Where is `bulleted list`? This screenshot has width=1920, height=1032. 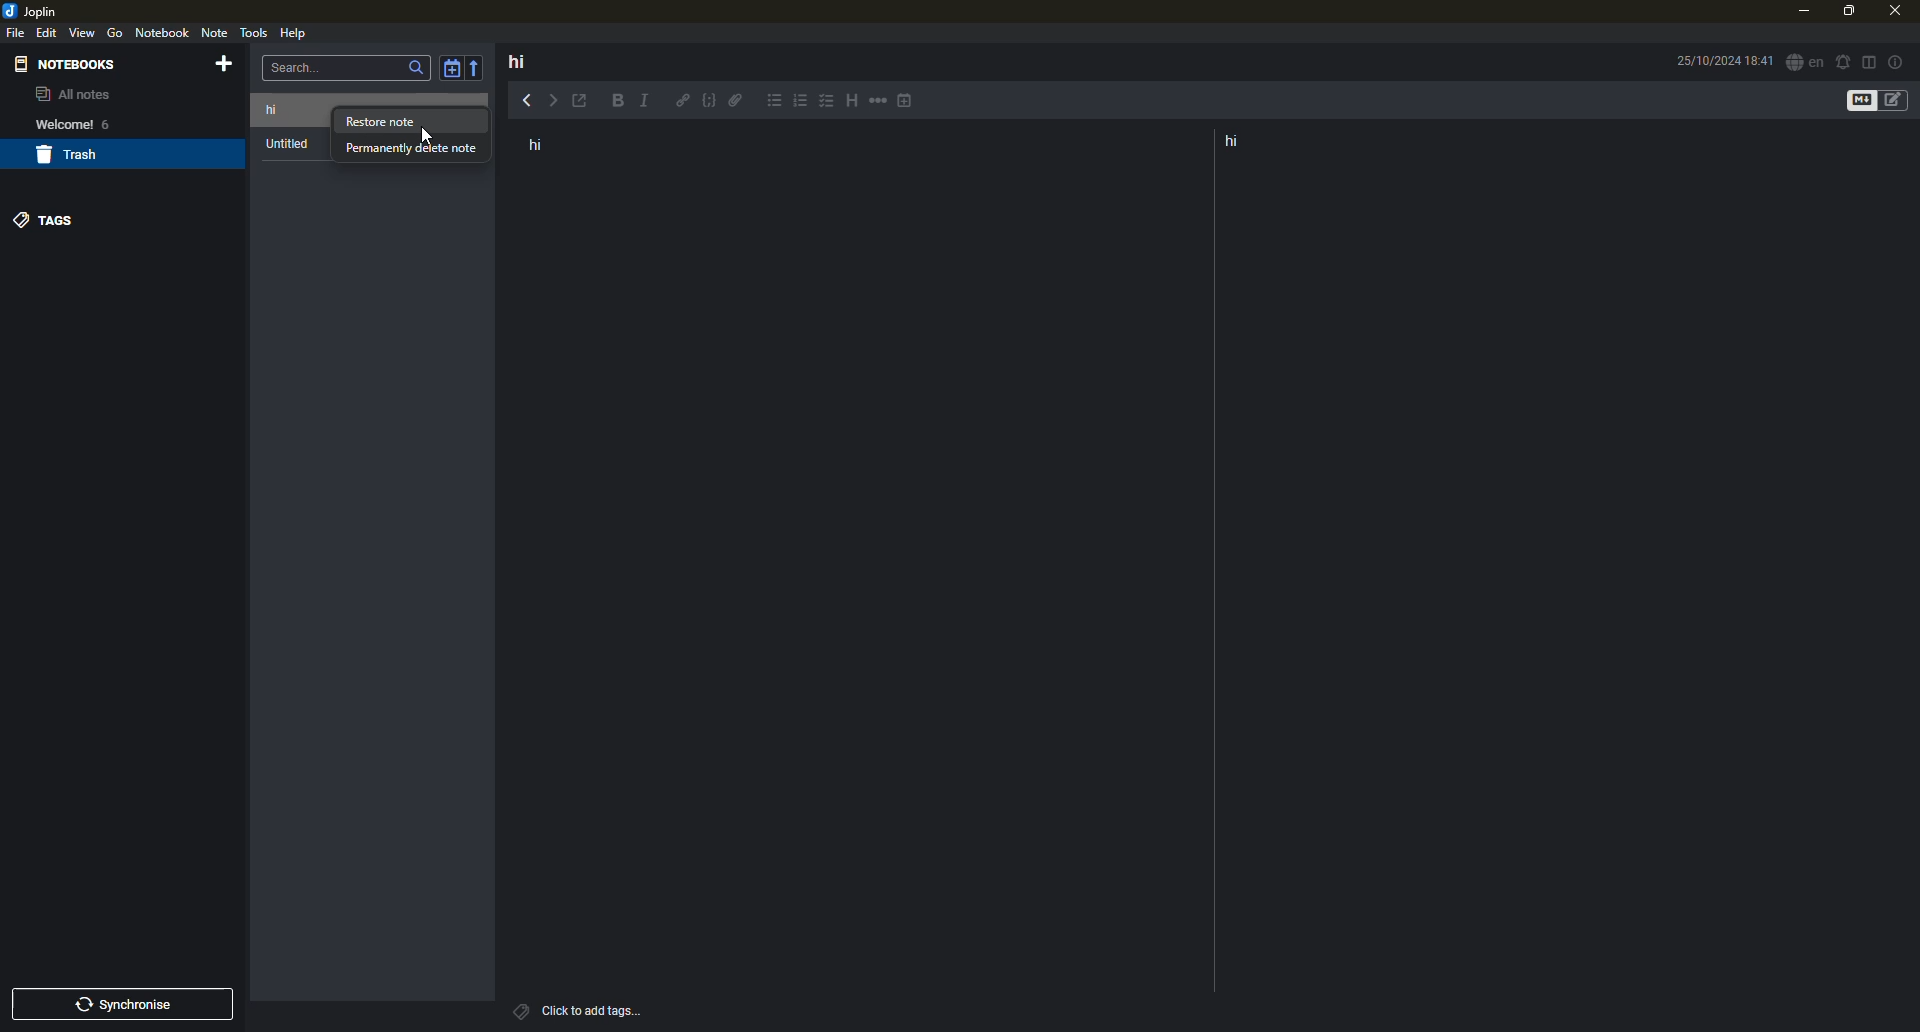
bulleted list is located at coordinates (775, 103).